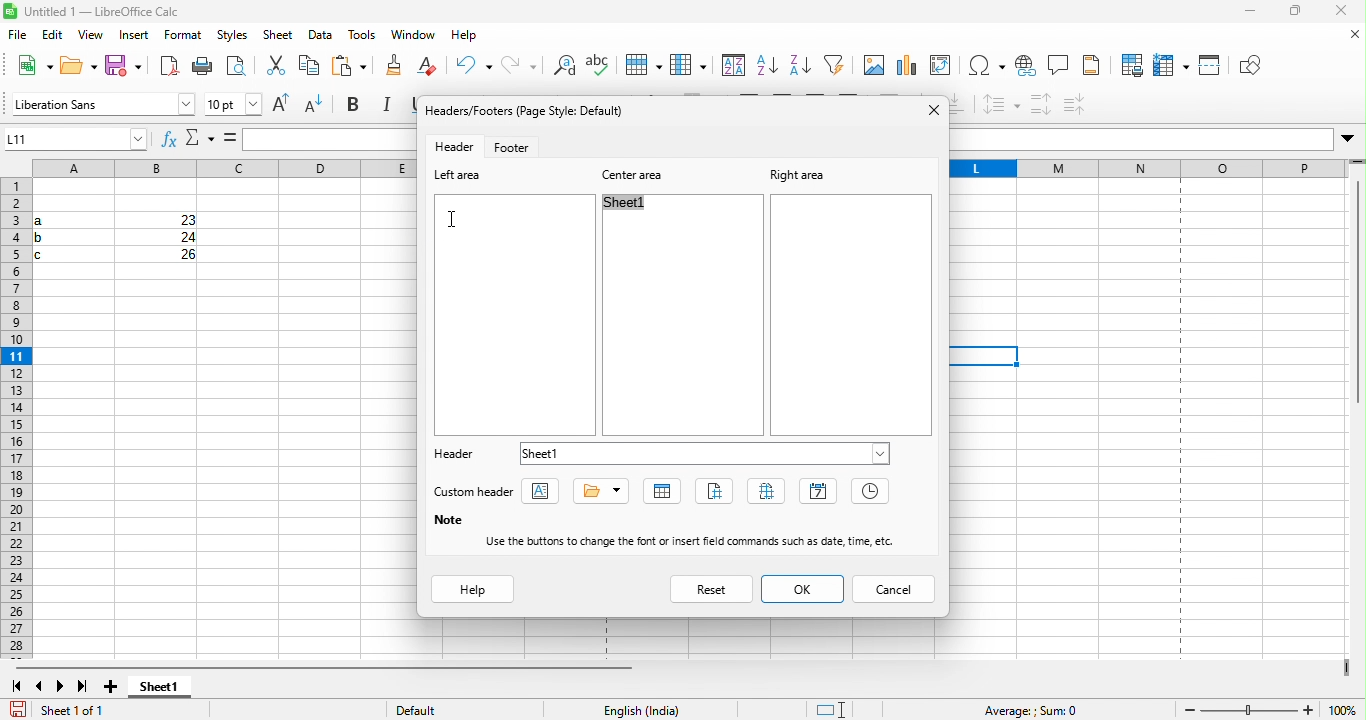  I want to click on maximize, so click(1296, 13).